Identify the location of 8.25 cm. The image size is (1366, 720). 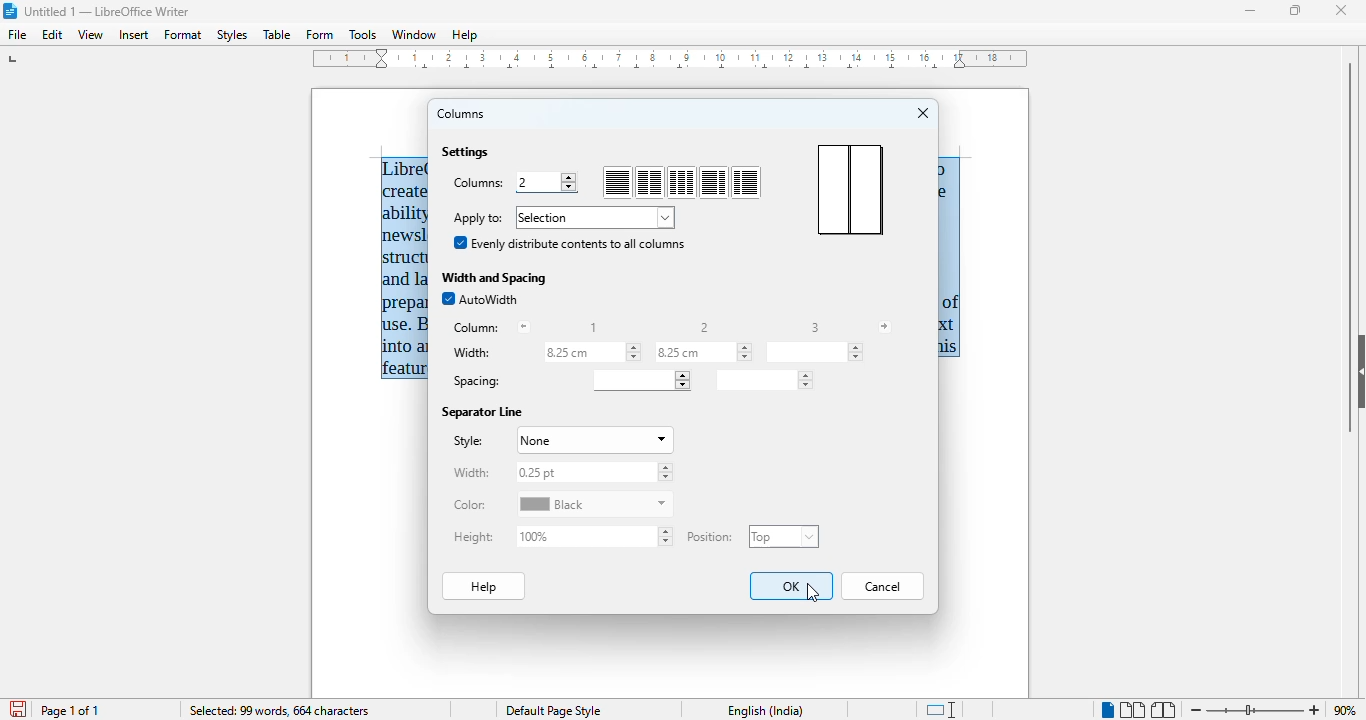
(594, 353).